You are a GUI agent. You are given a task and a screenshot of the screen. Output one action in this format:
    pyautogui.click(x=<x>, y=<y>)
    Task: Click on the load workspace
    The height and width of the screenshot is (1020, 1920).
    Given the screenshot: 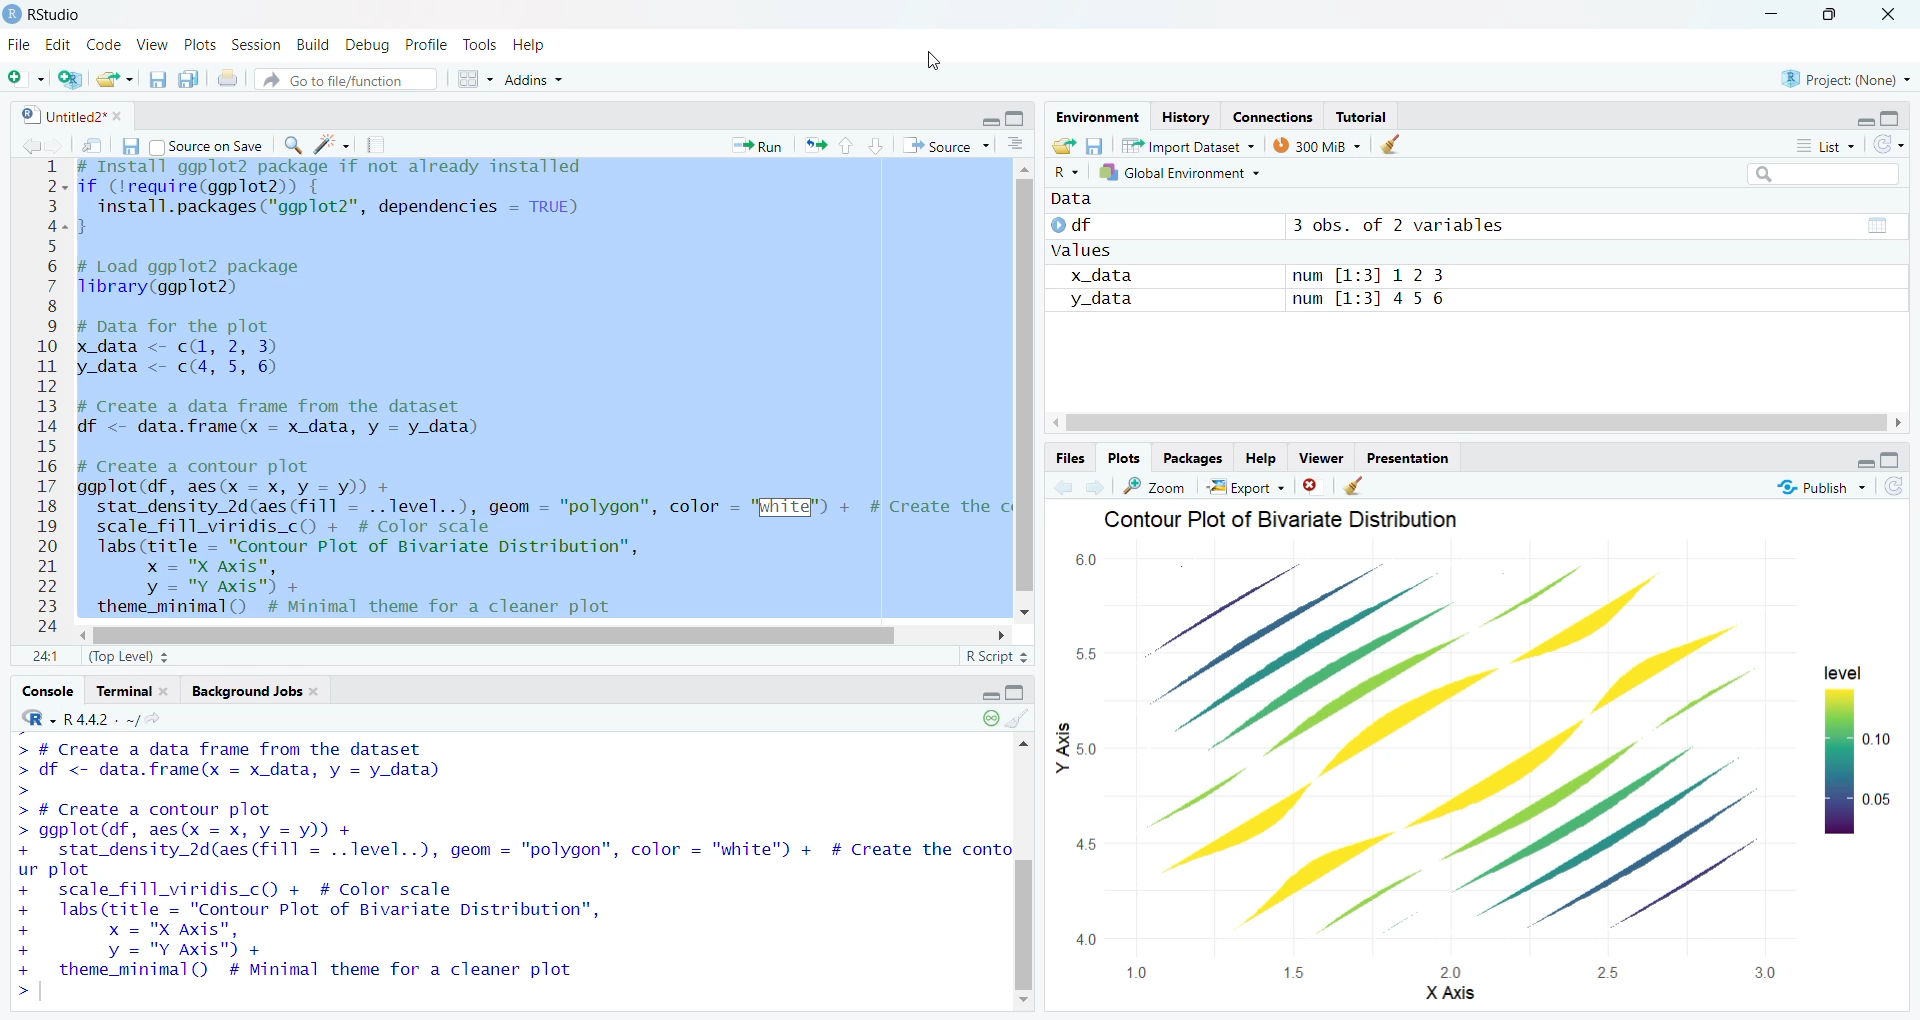 What is the action you would take?
    pyautogui.click(x=1065, y=146)
    